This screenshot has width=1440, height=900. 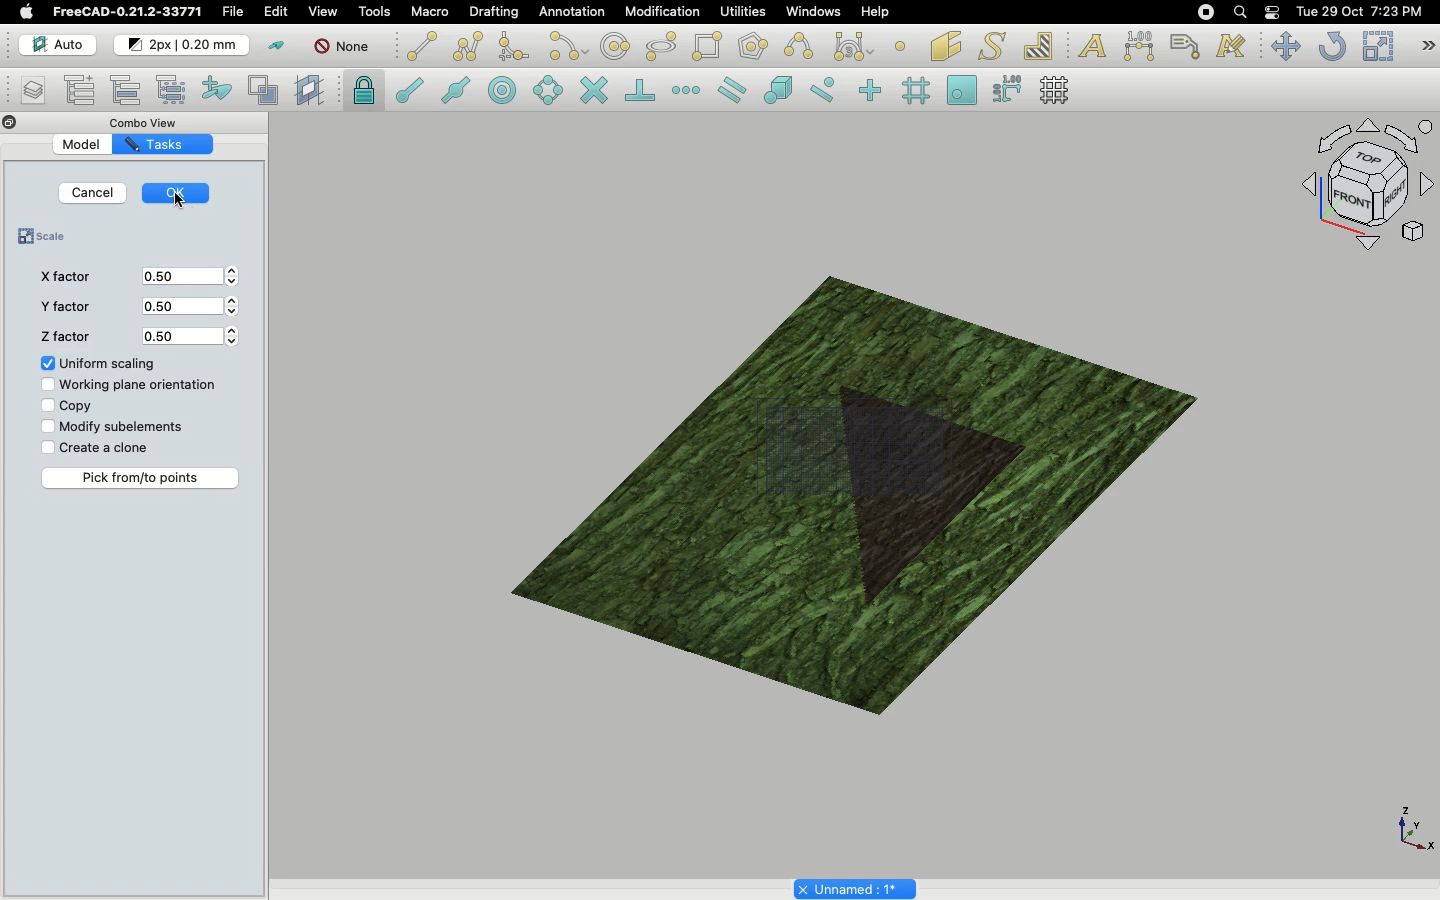 What do you see at coordinates (659, 45) in the screenshot?
I see `Ellipse` at bounding box center [659, 45].